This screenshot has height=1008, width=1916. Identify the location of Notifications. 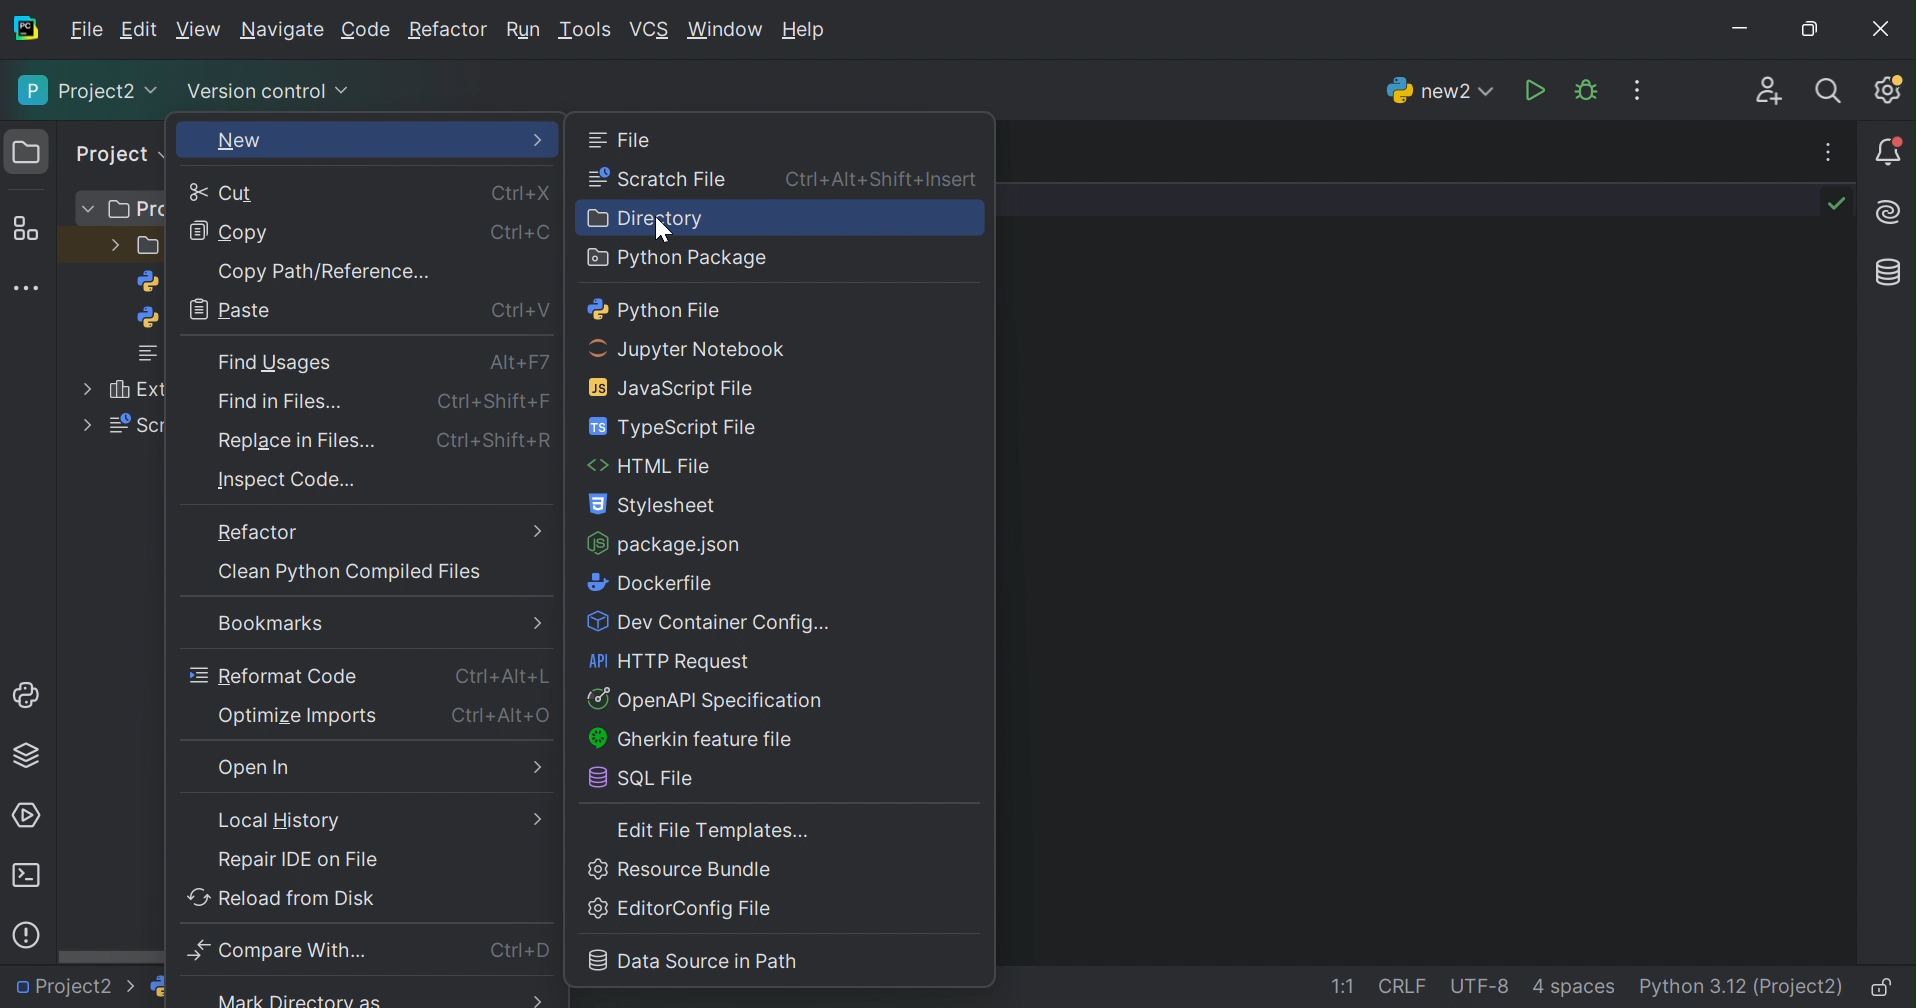
(1889, 152).